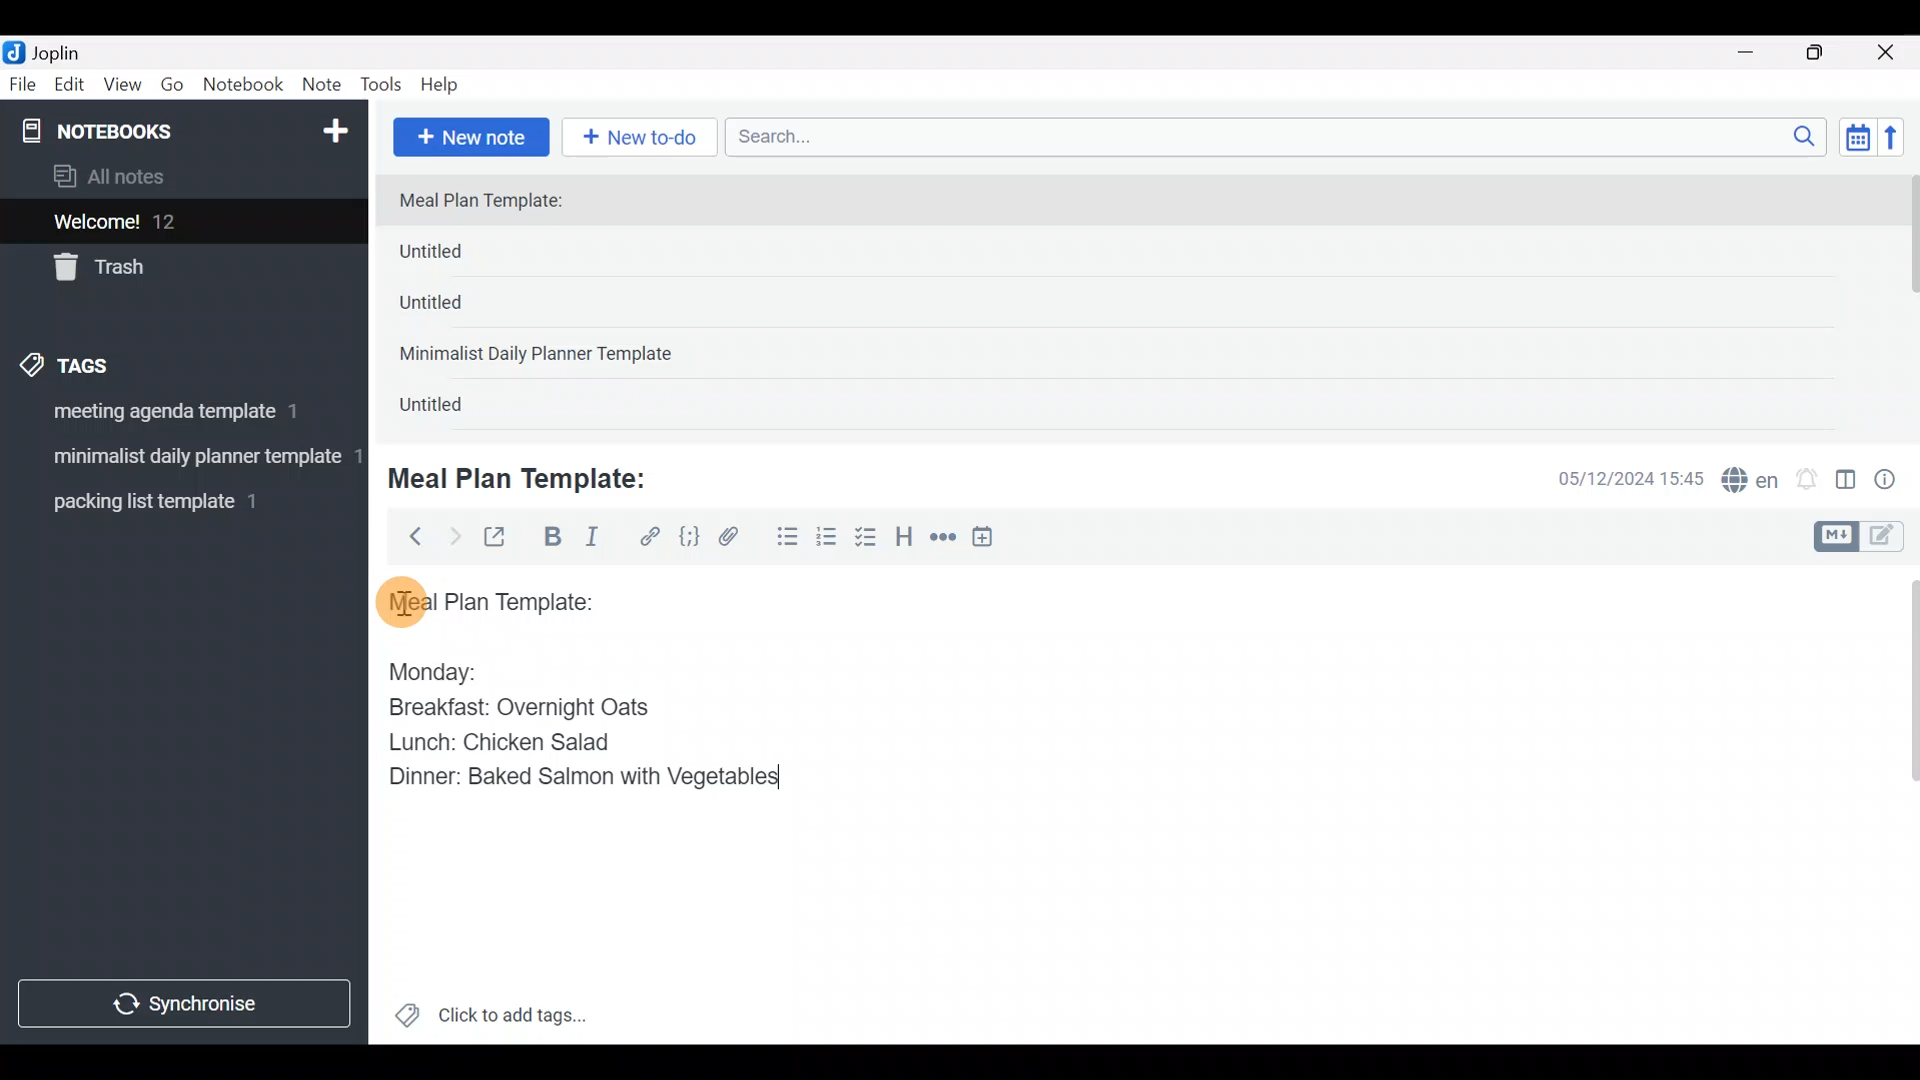 Image resolution: width=1920 pixels, height=1080 pixels. Describe the element at coordinates (1751, 482) in the screenshot. I see `Spelling` at that location.